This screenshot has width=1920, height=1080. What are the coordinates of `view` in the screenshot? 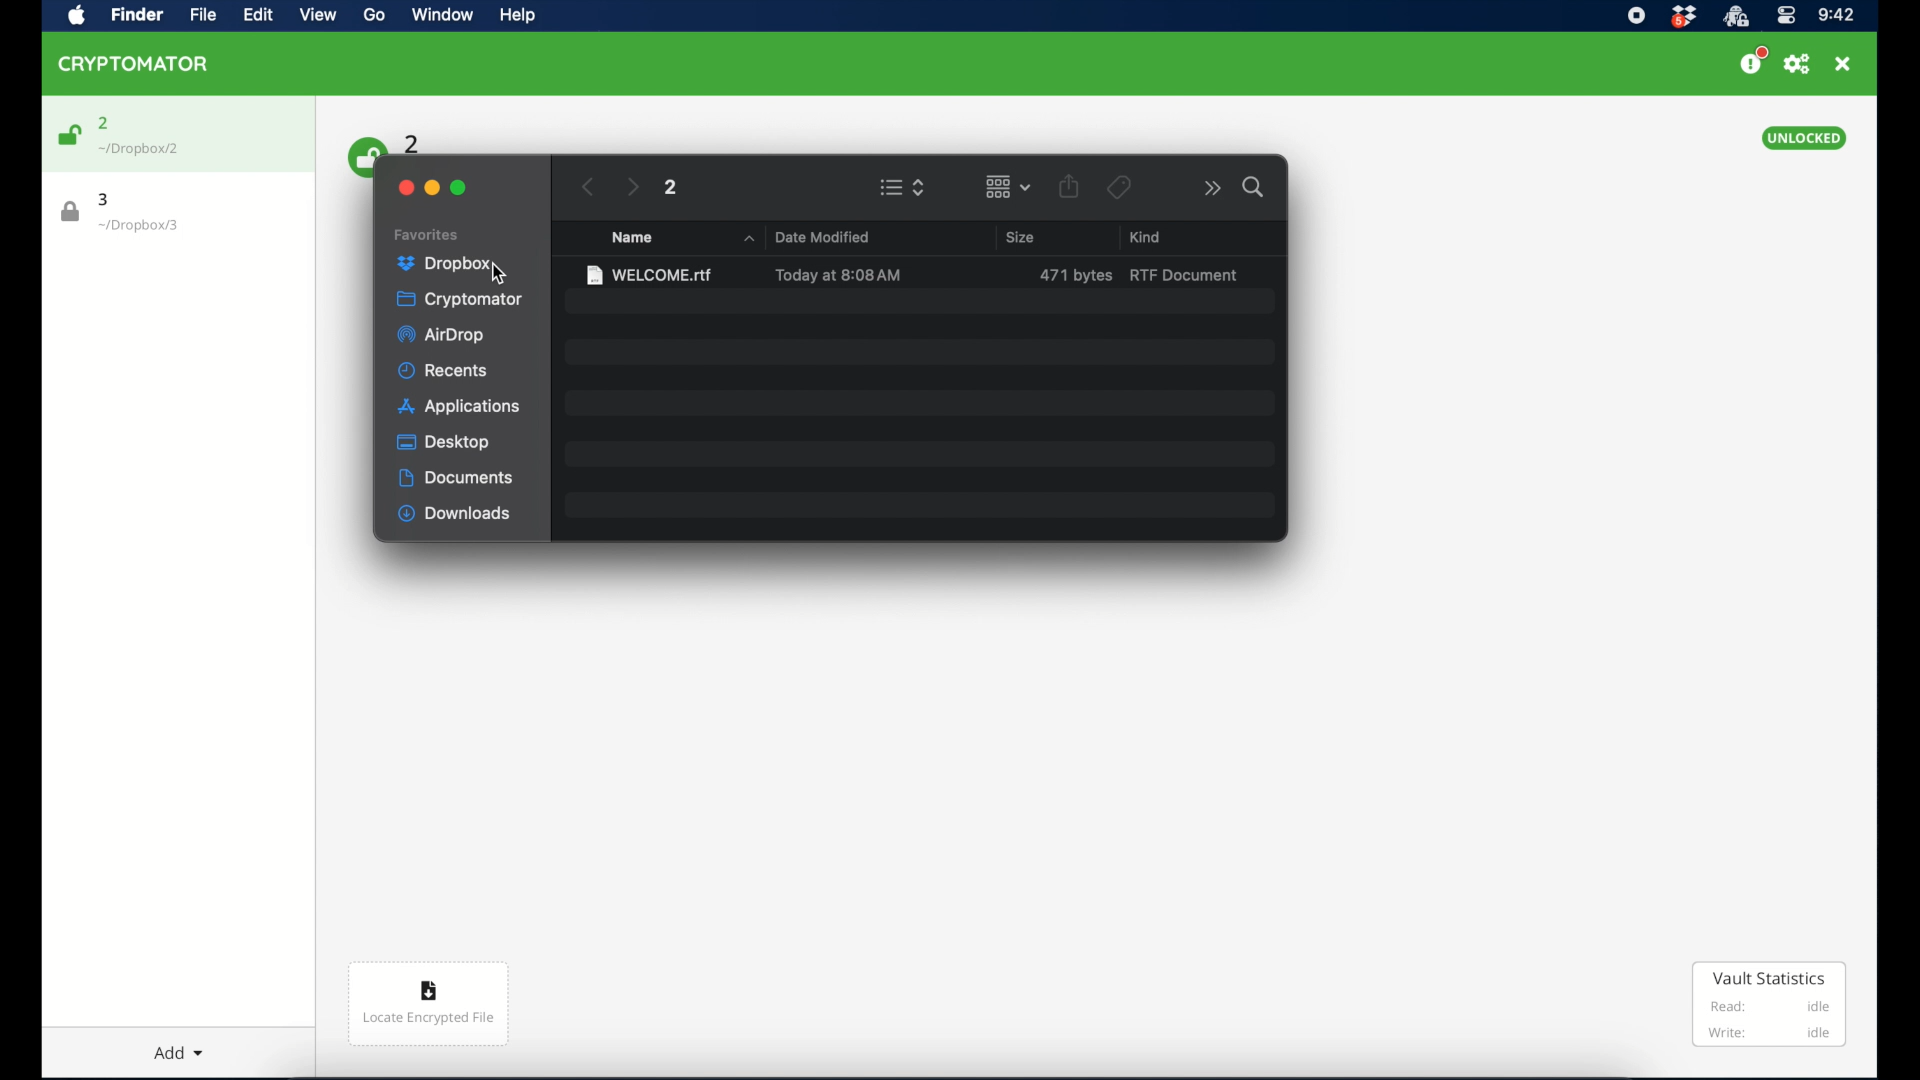 It's located at (318, 15).